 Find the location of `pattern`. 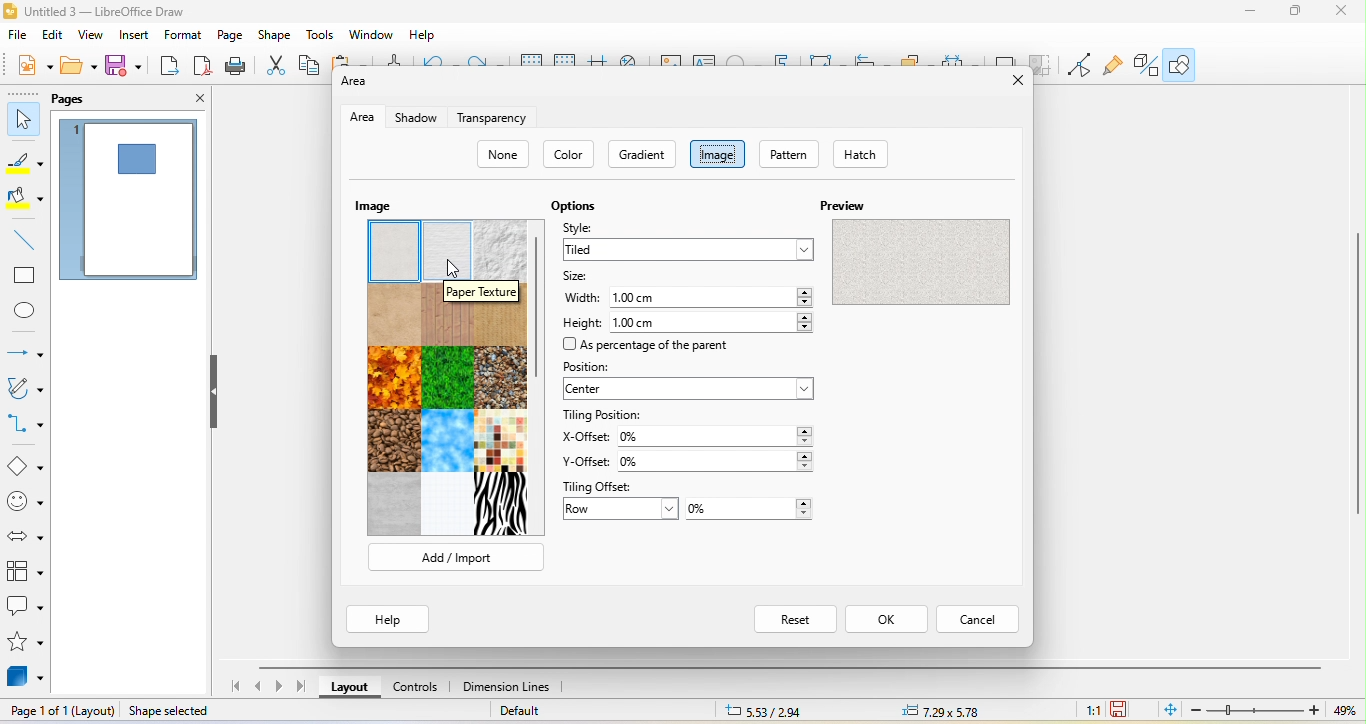

pattern is located at coordinates (794, 153).